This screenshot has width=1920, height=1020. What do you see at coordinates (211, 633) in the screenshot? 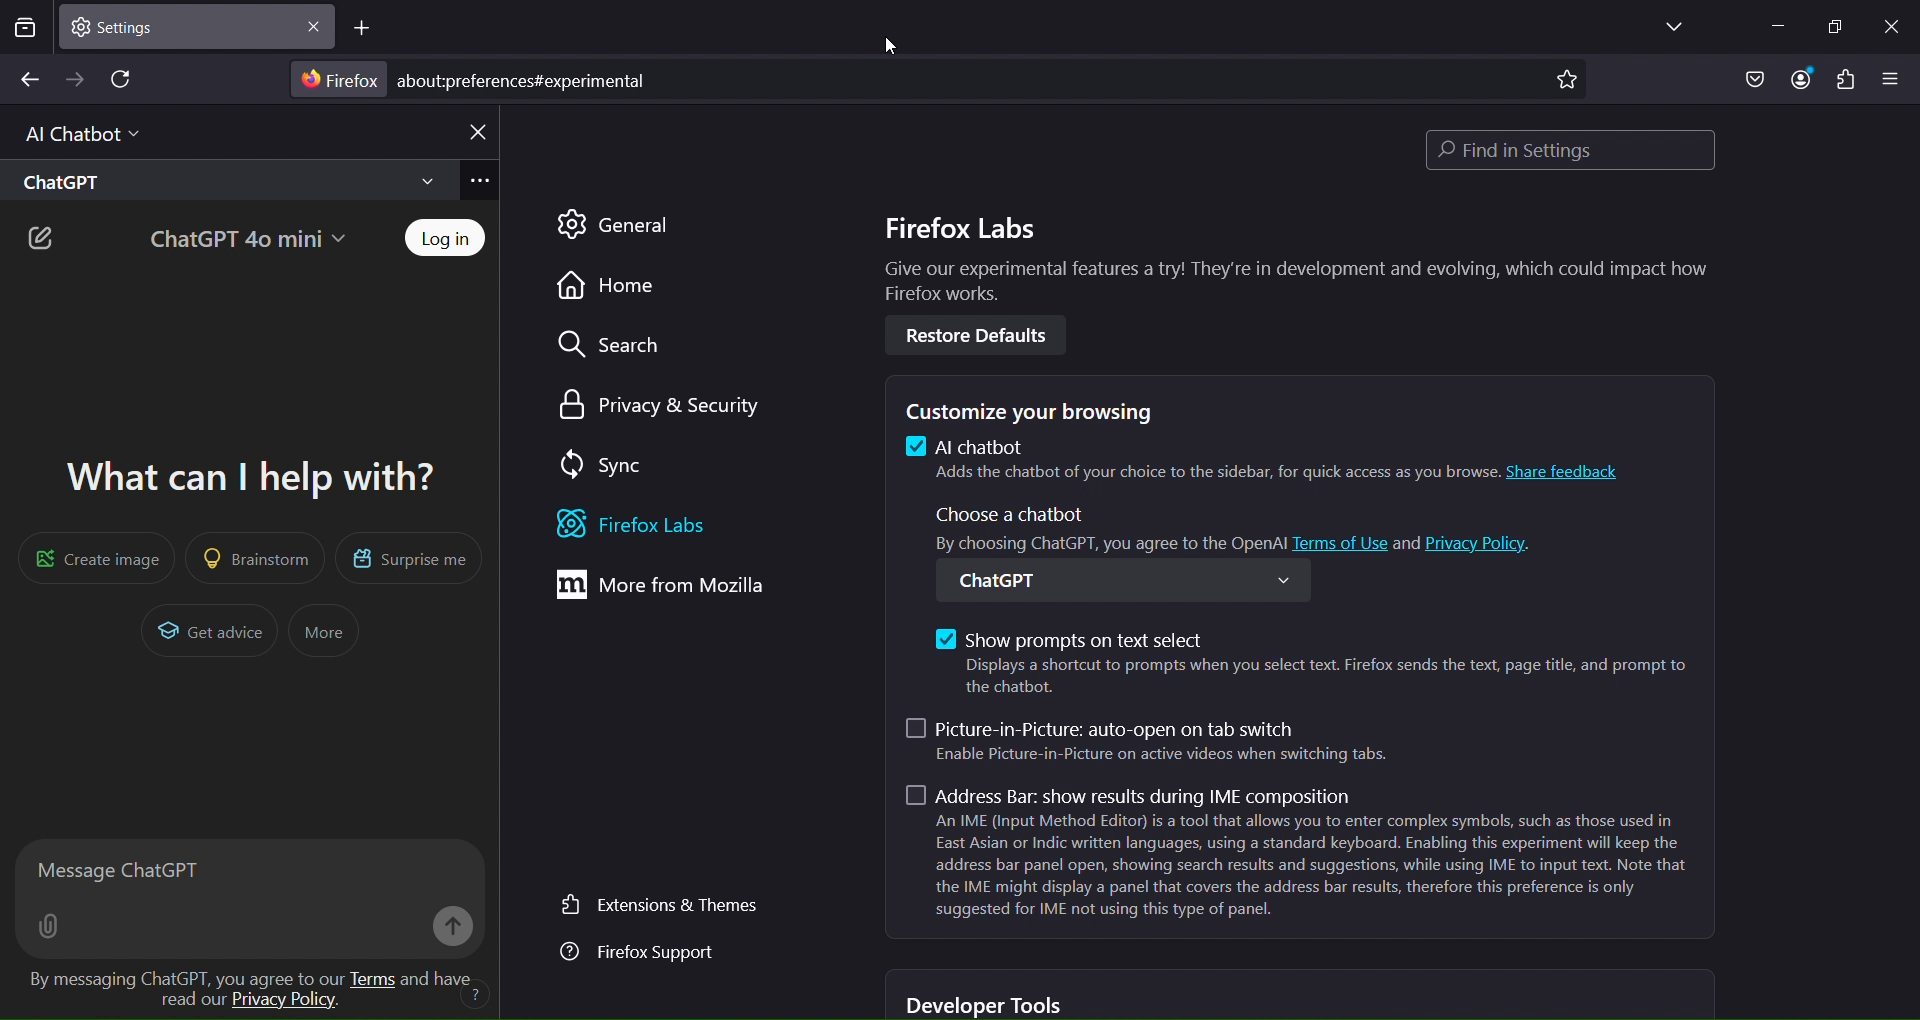
I see ` Get advice` at bounding box center [211, 633].